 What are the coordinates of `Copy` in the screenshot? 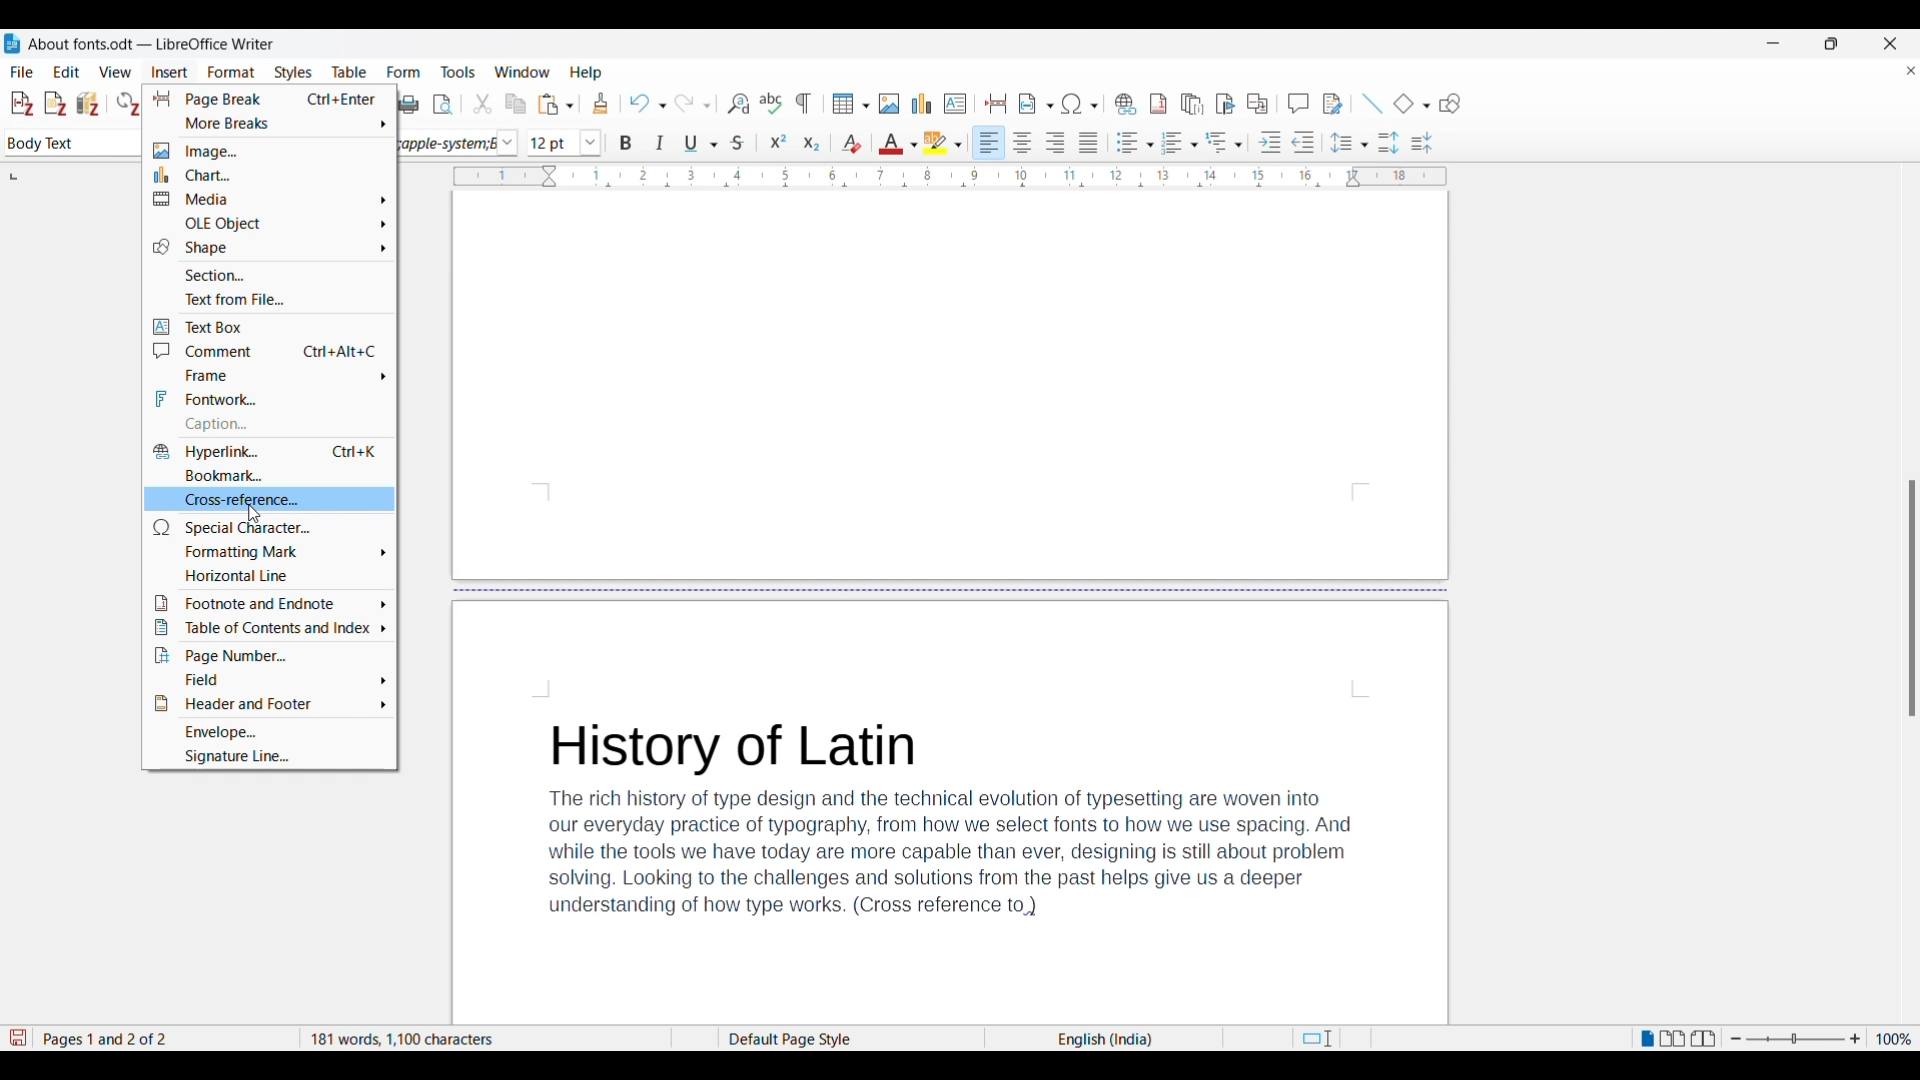 It's located at (516, 105).